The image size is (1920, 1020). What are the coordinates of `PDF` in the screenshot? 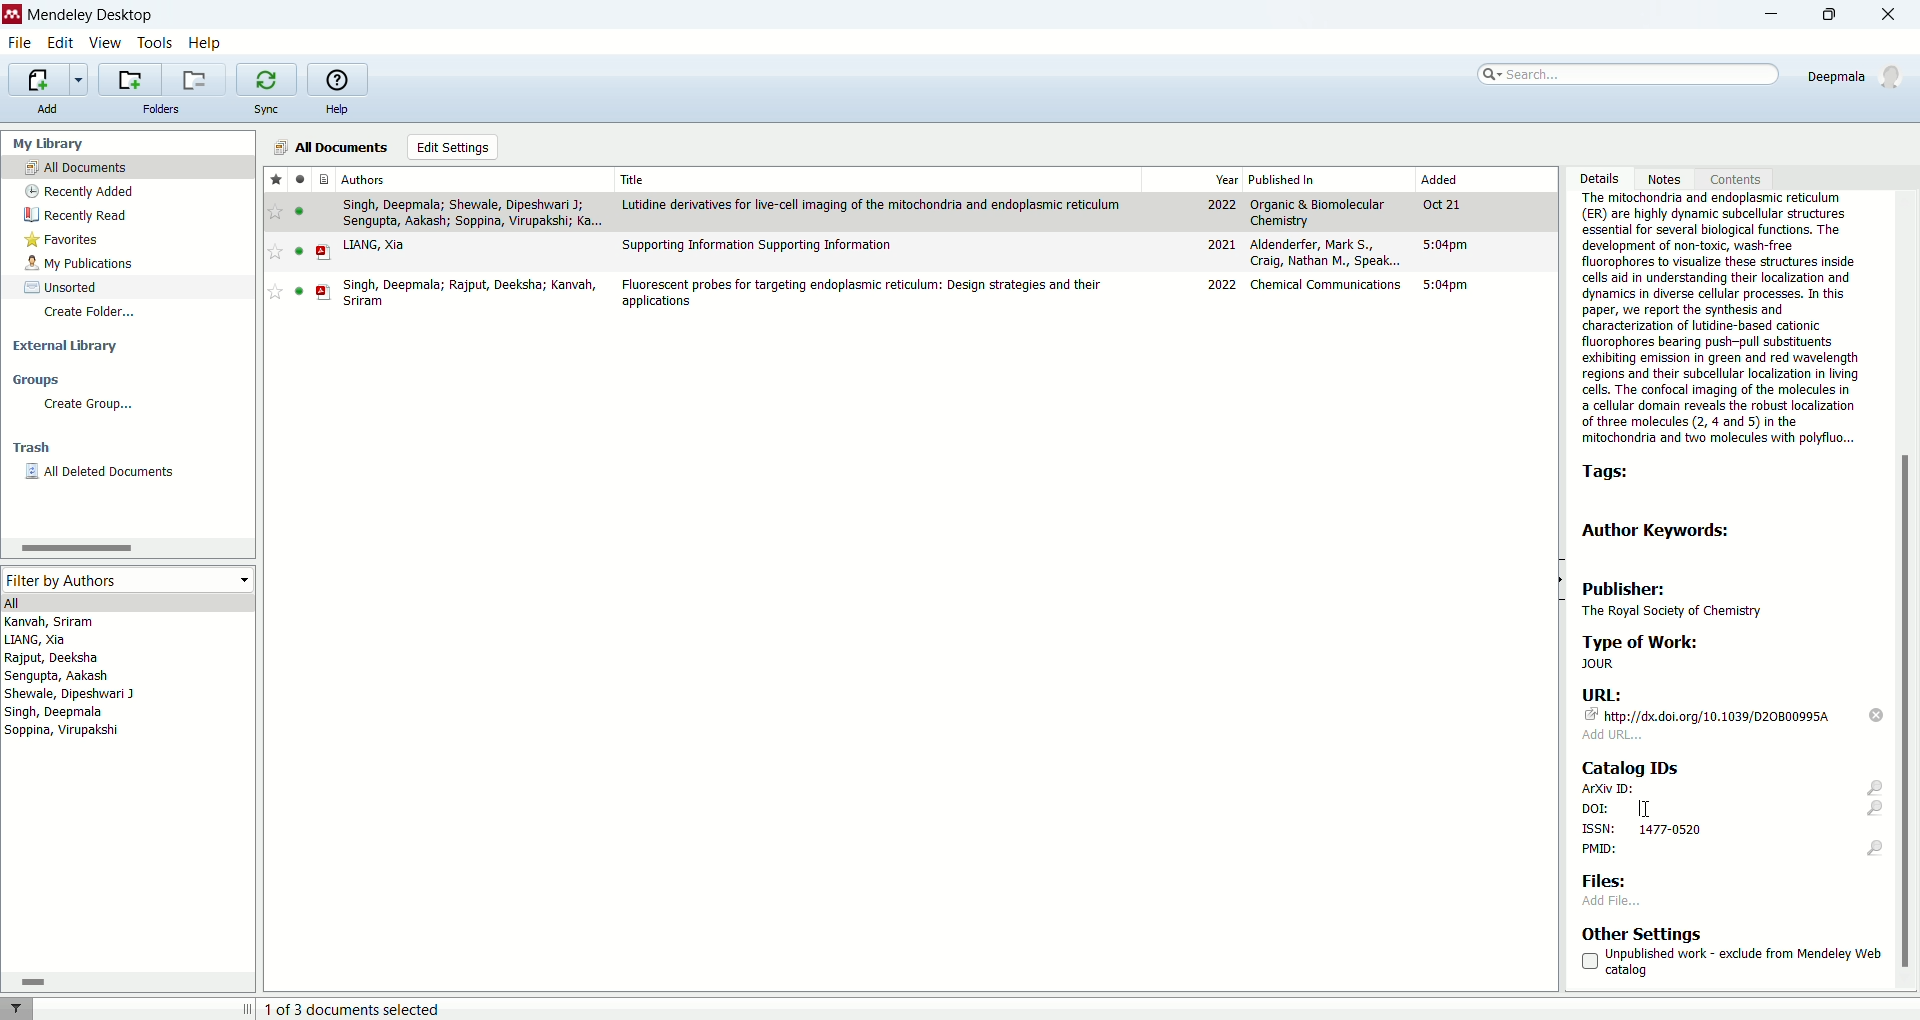 It's located at (324, 292).